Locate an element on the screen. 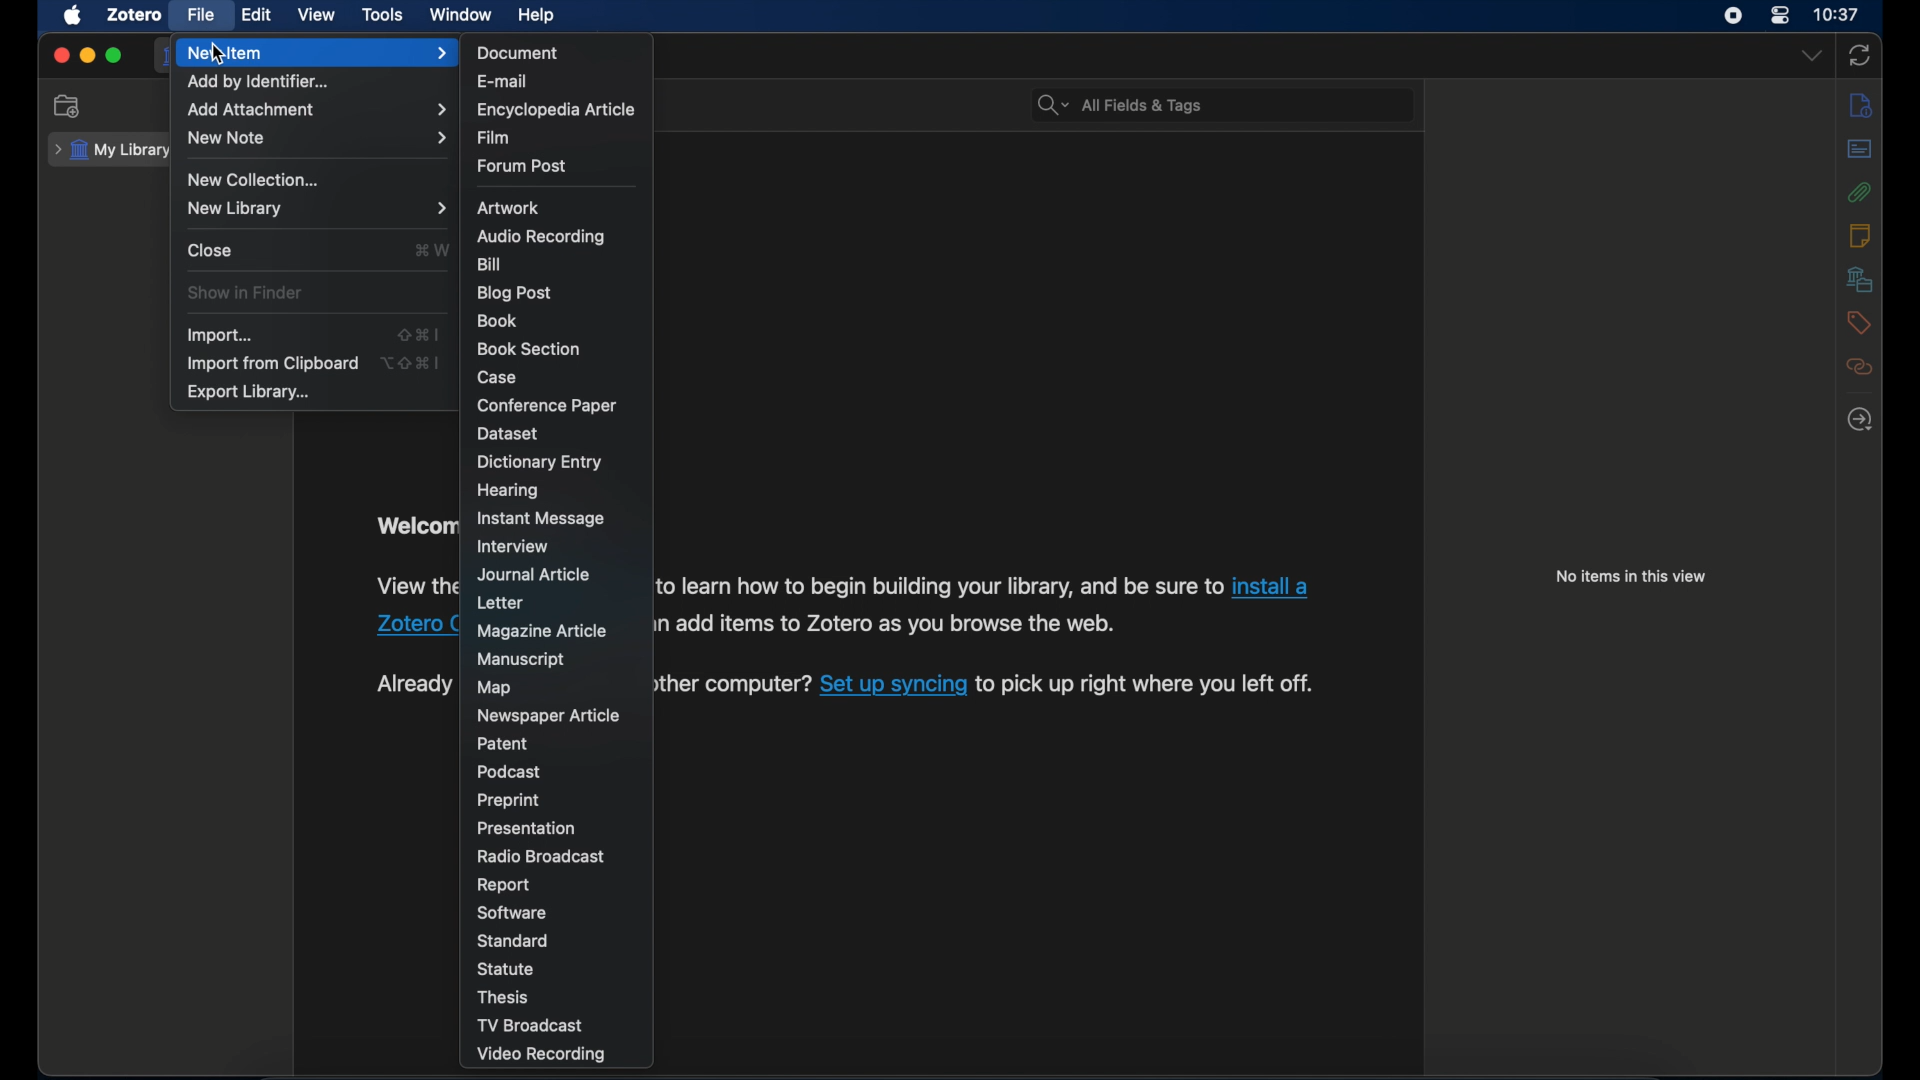 This screenshot has width=1920, height=1080. artwork is located at coordinates (510, 208).